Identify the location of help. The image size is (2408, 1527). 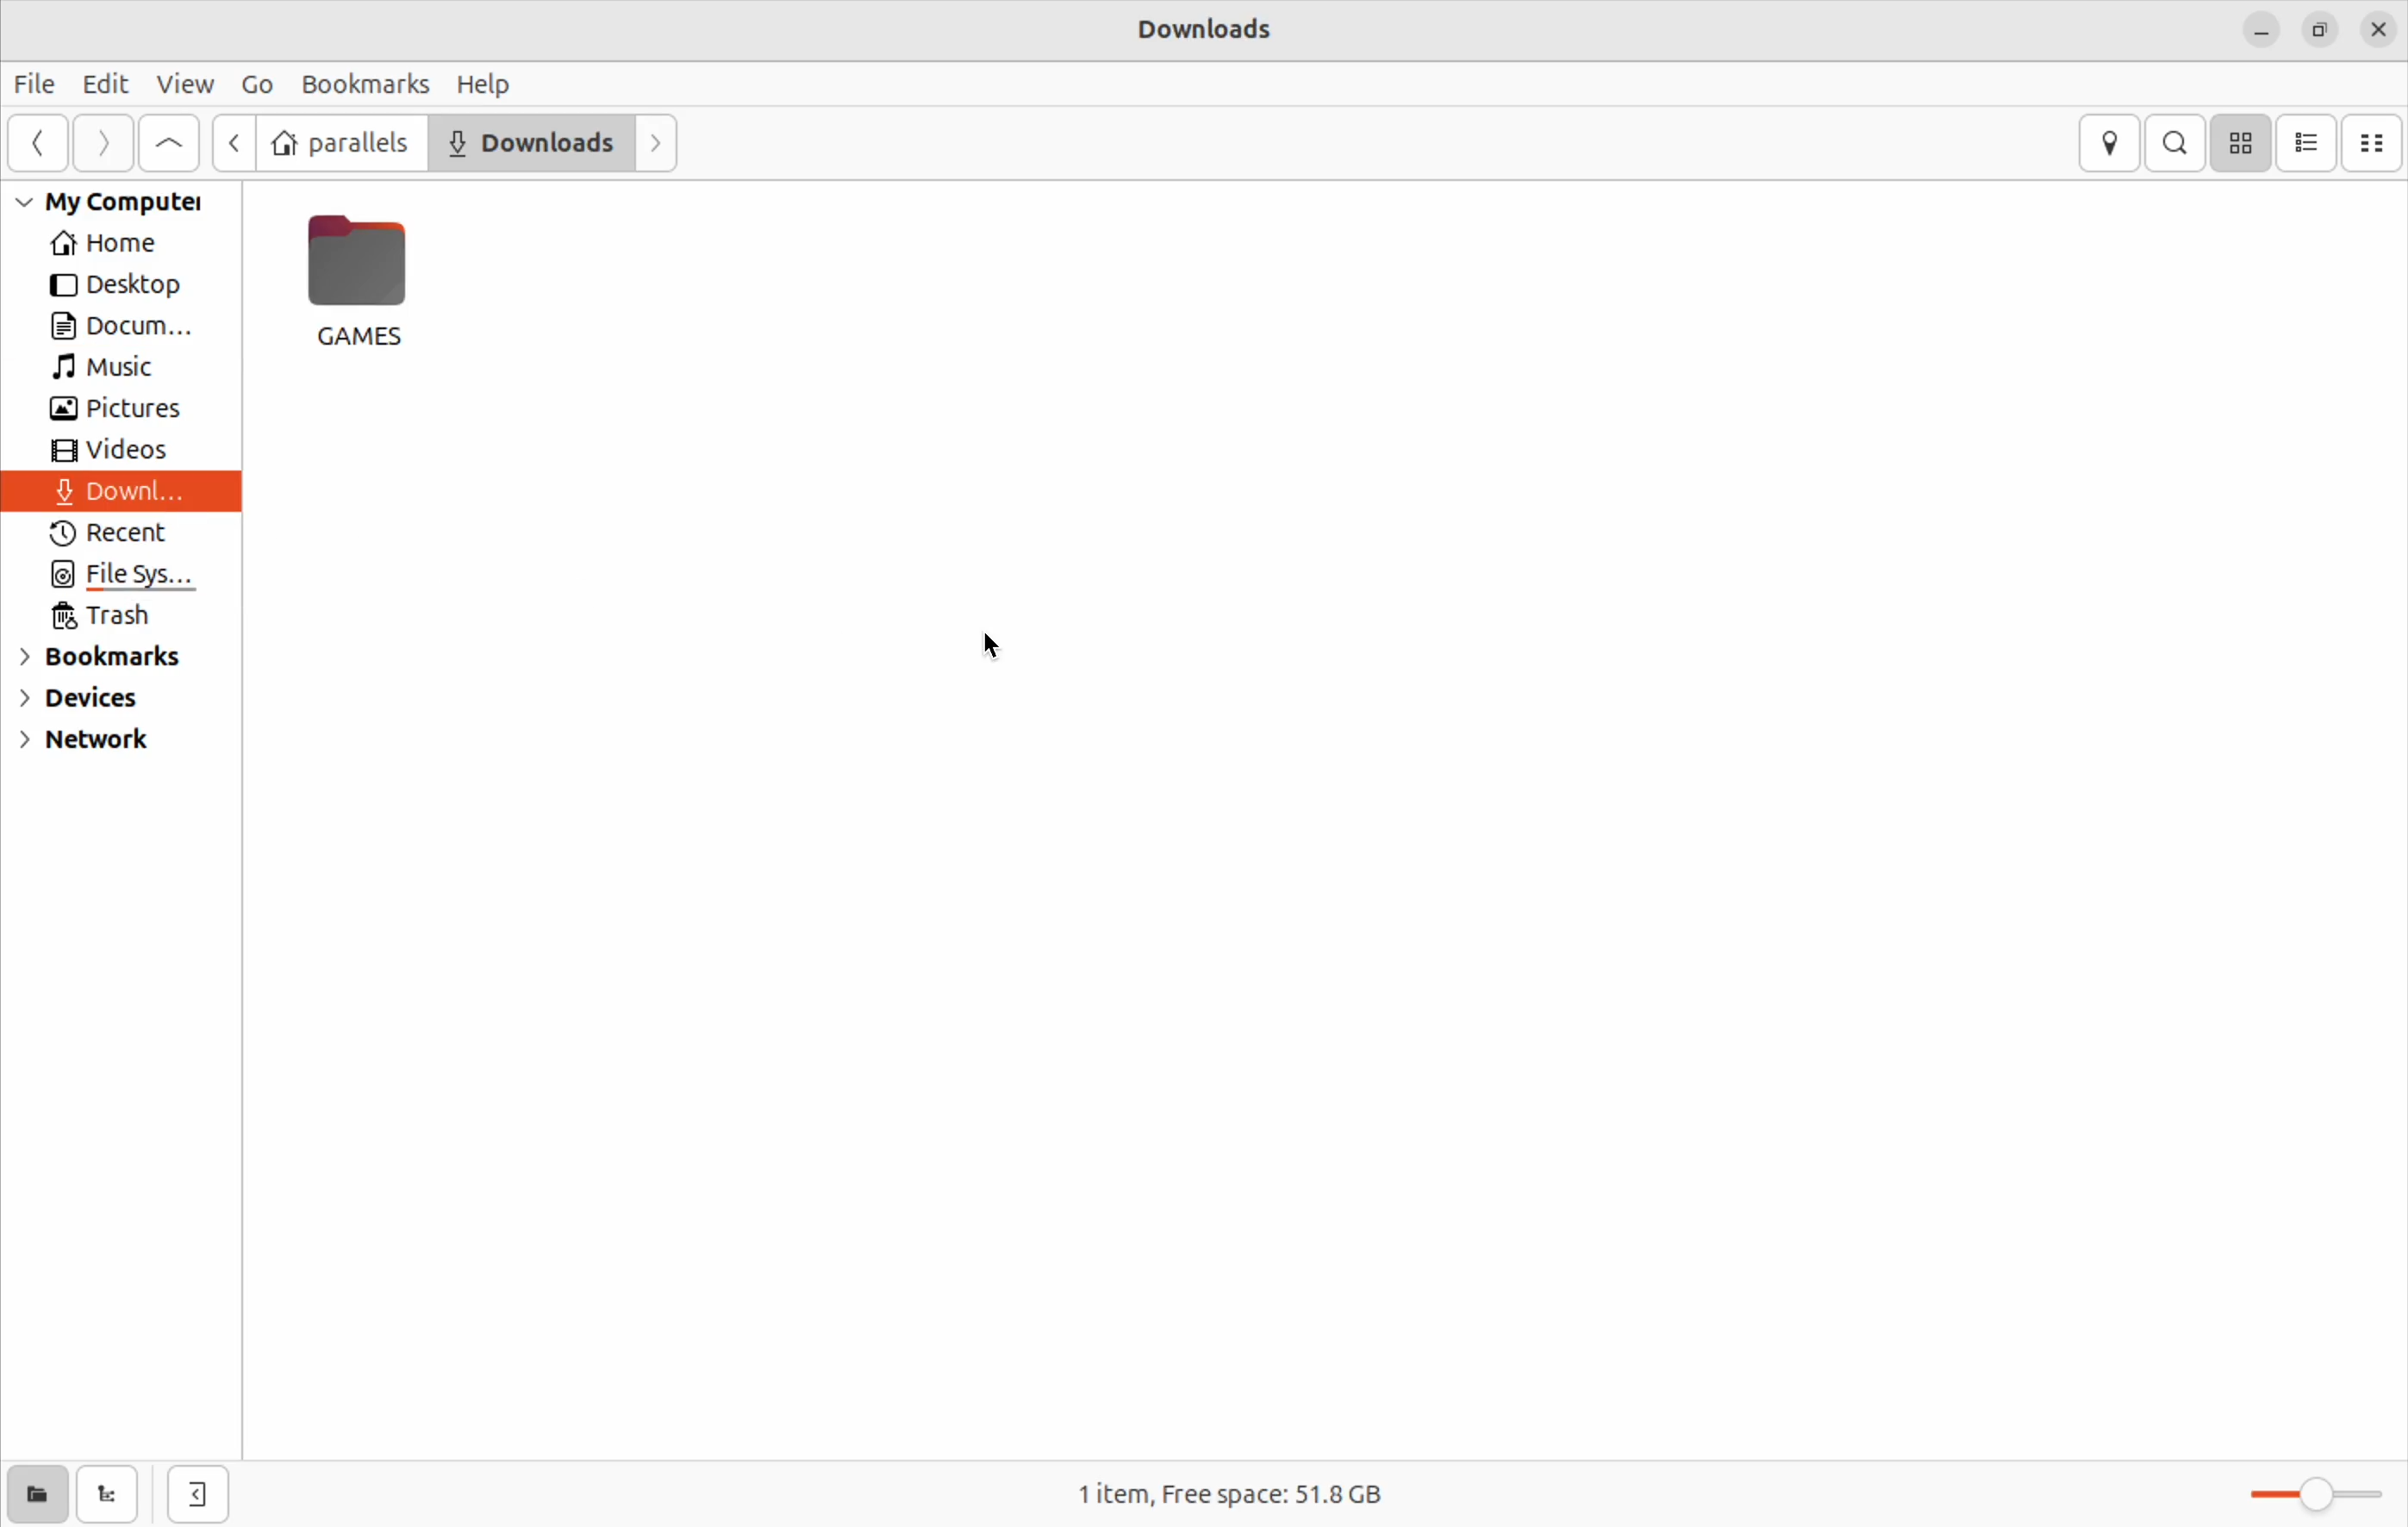
(481, 83).